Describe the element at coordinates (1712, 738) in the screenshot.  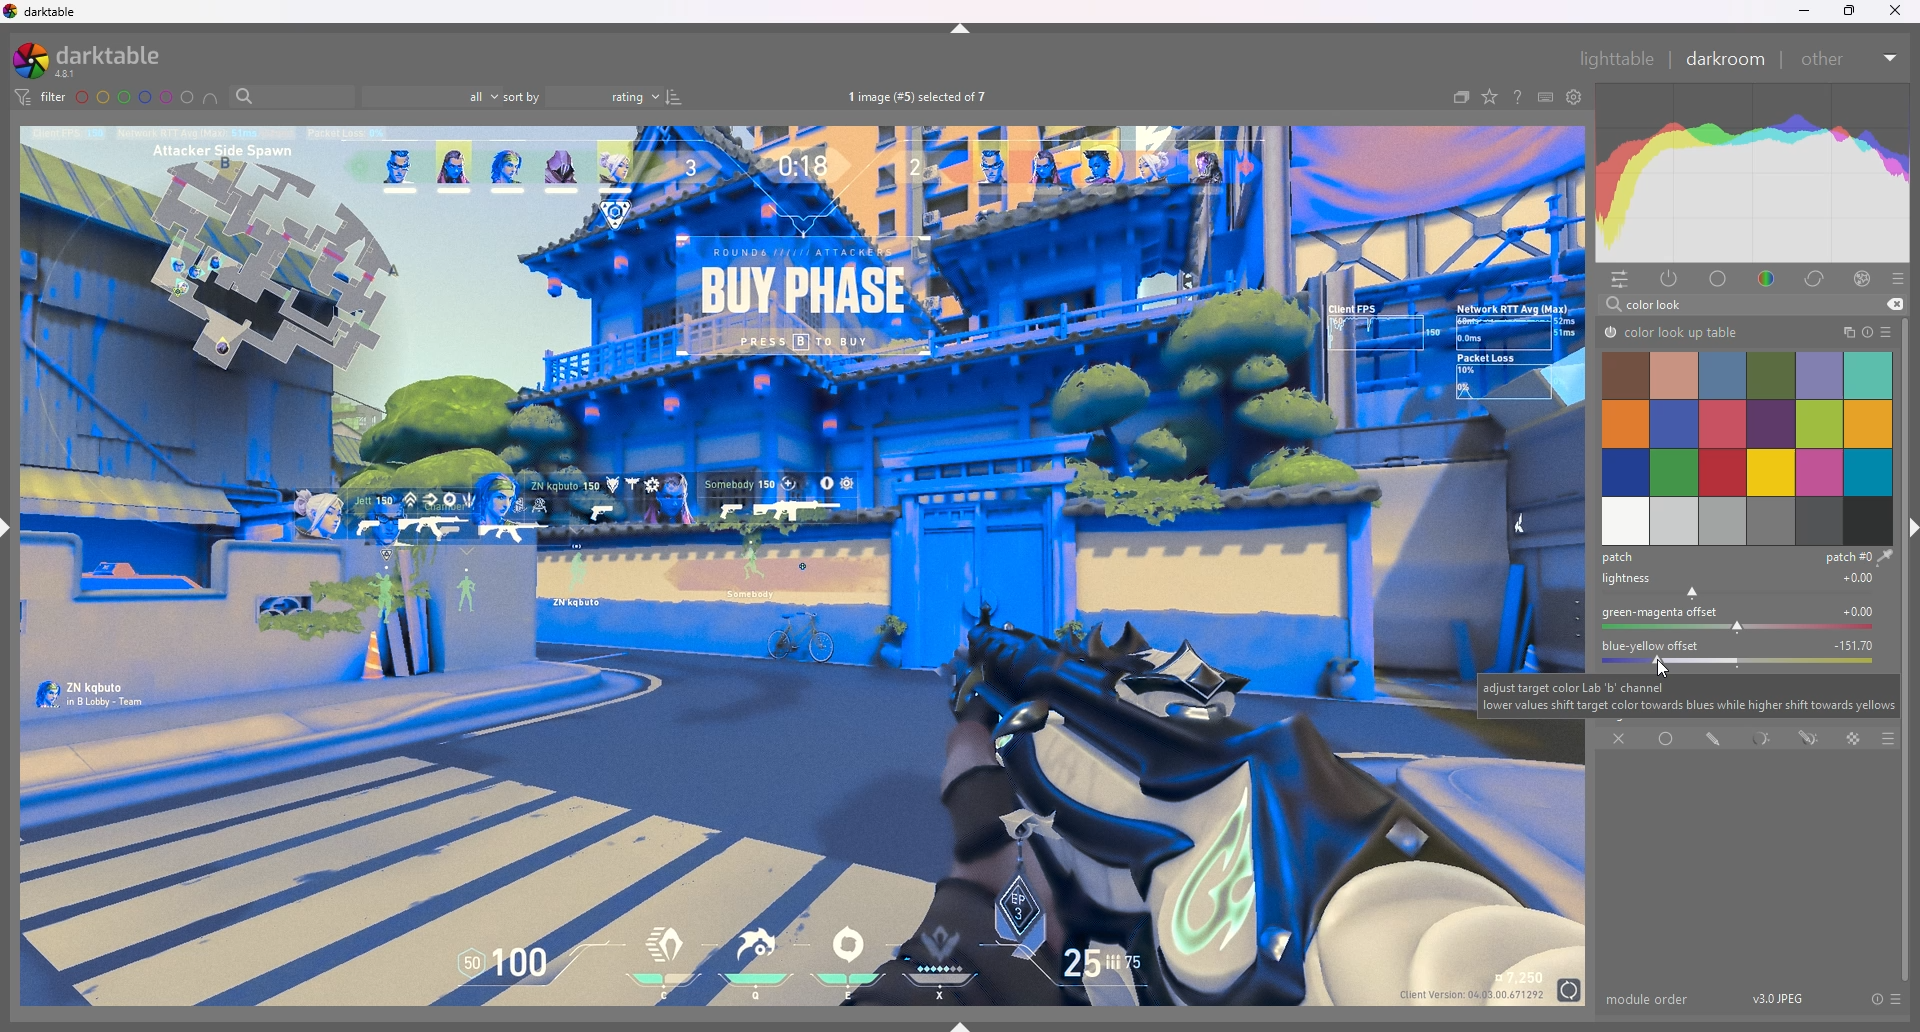
I see `drawn mask` at that location.